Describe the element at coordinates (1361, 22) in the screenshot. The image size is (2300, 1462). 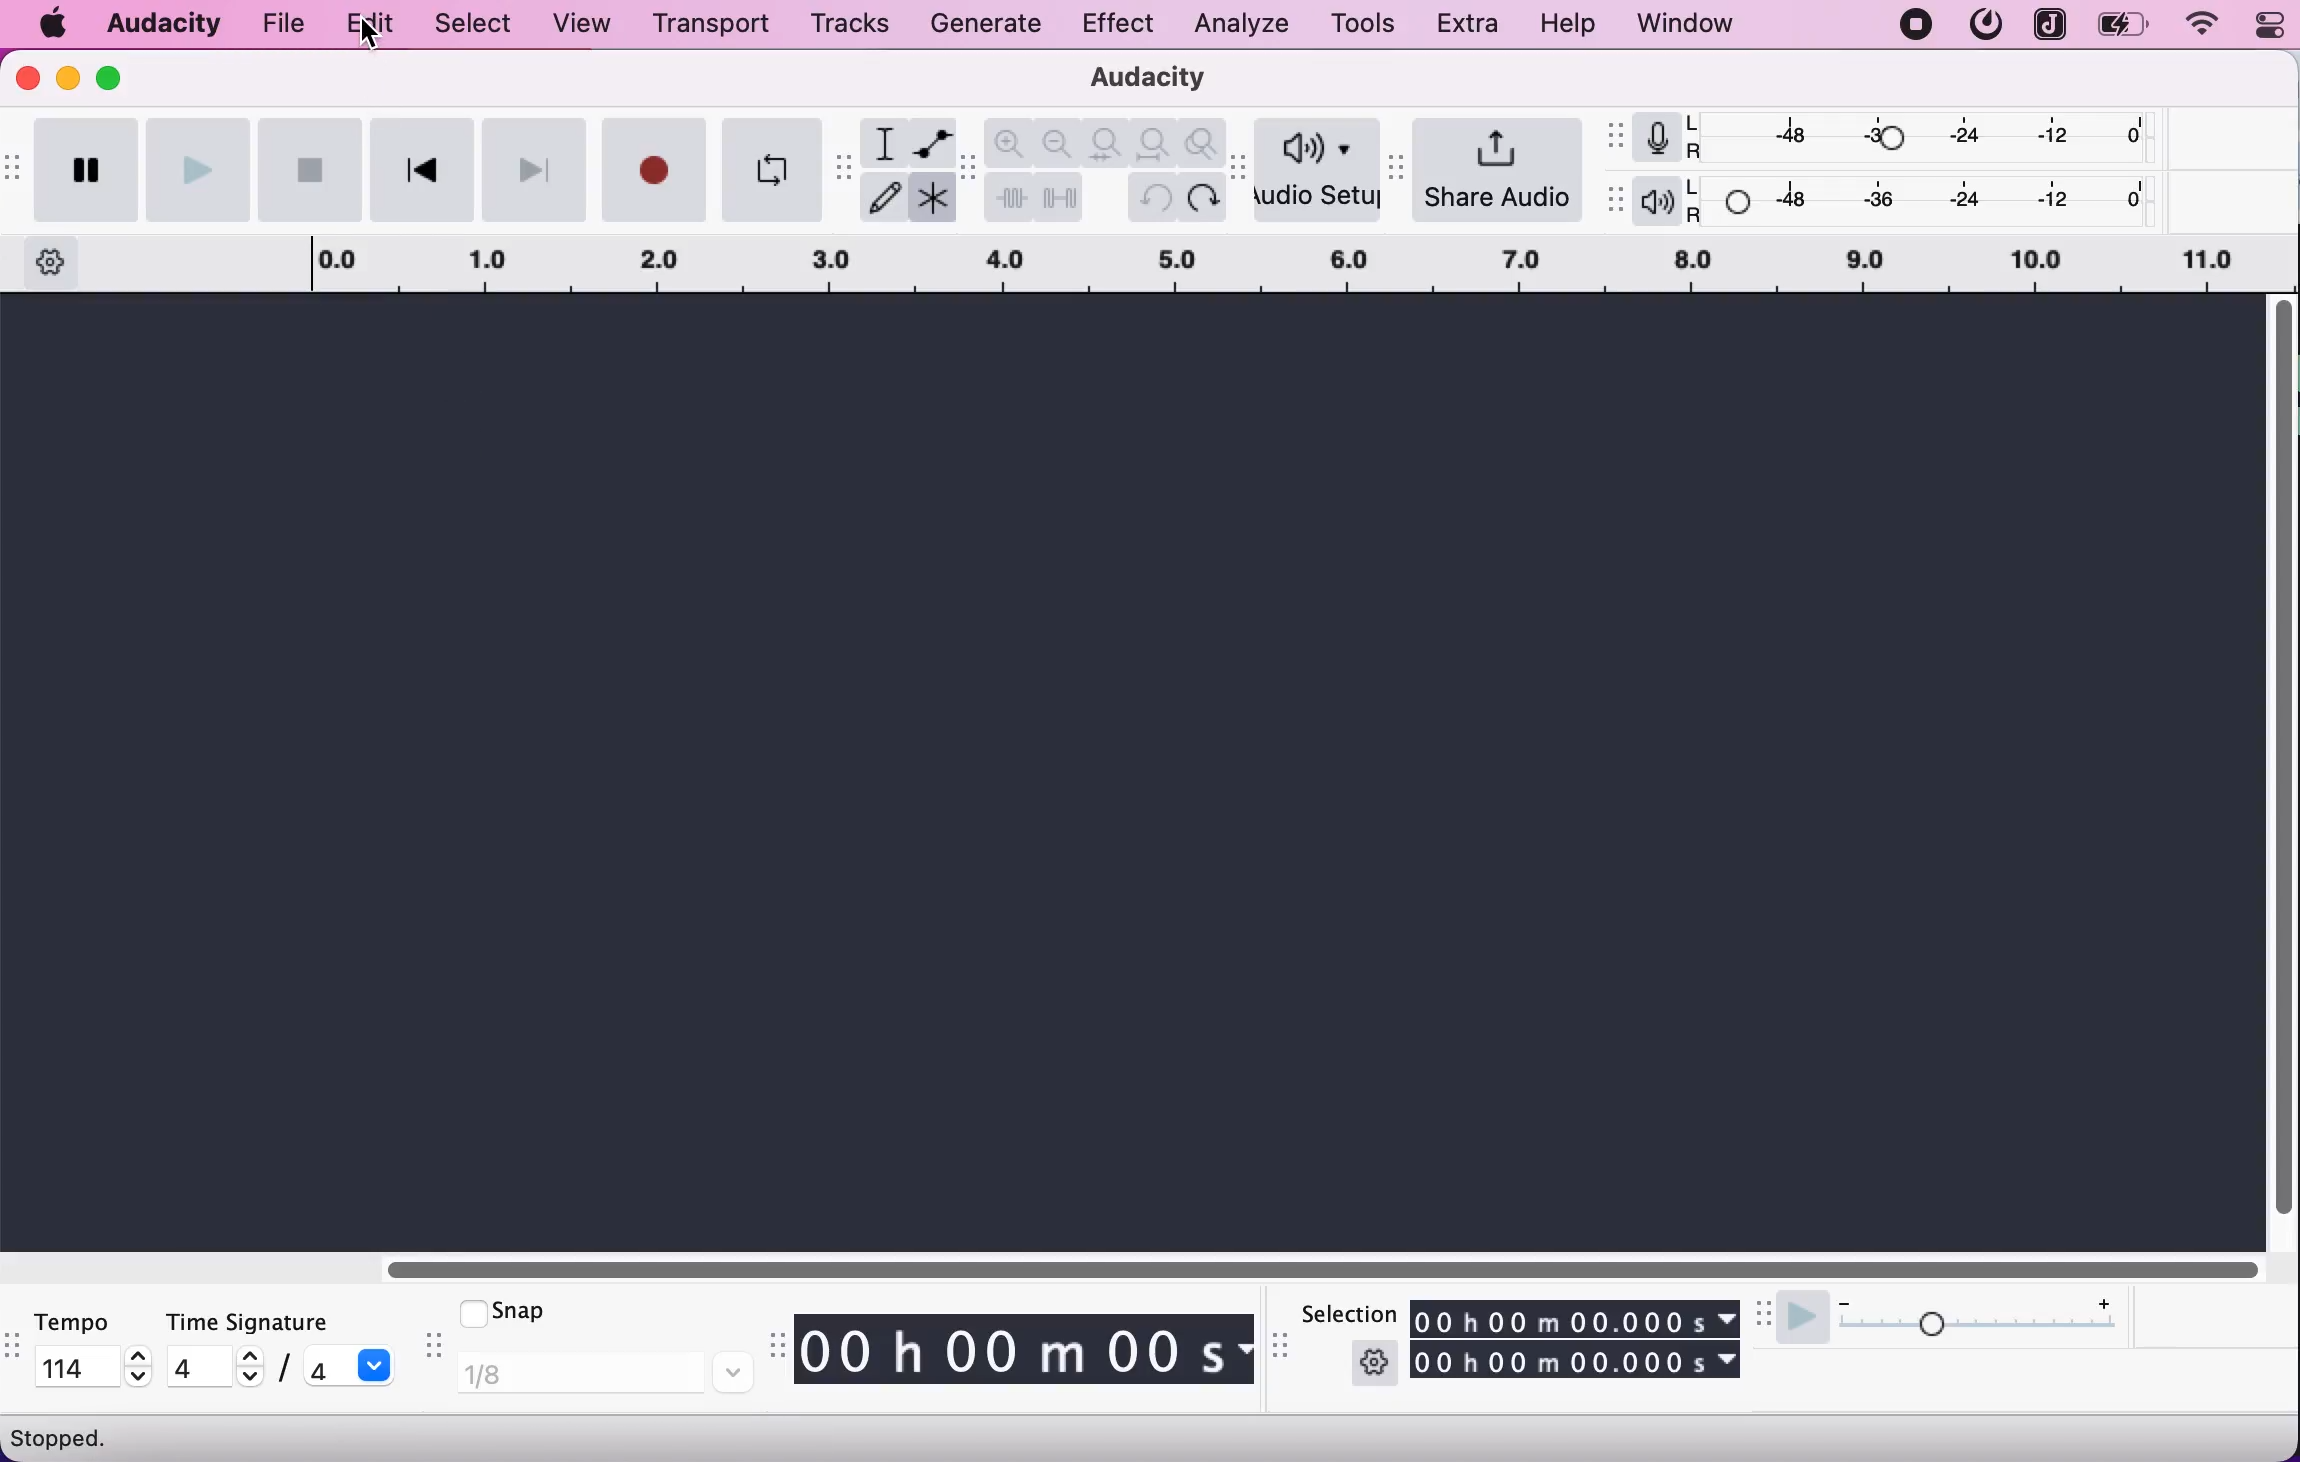
I see `tools` at that location.